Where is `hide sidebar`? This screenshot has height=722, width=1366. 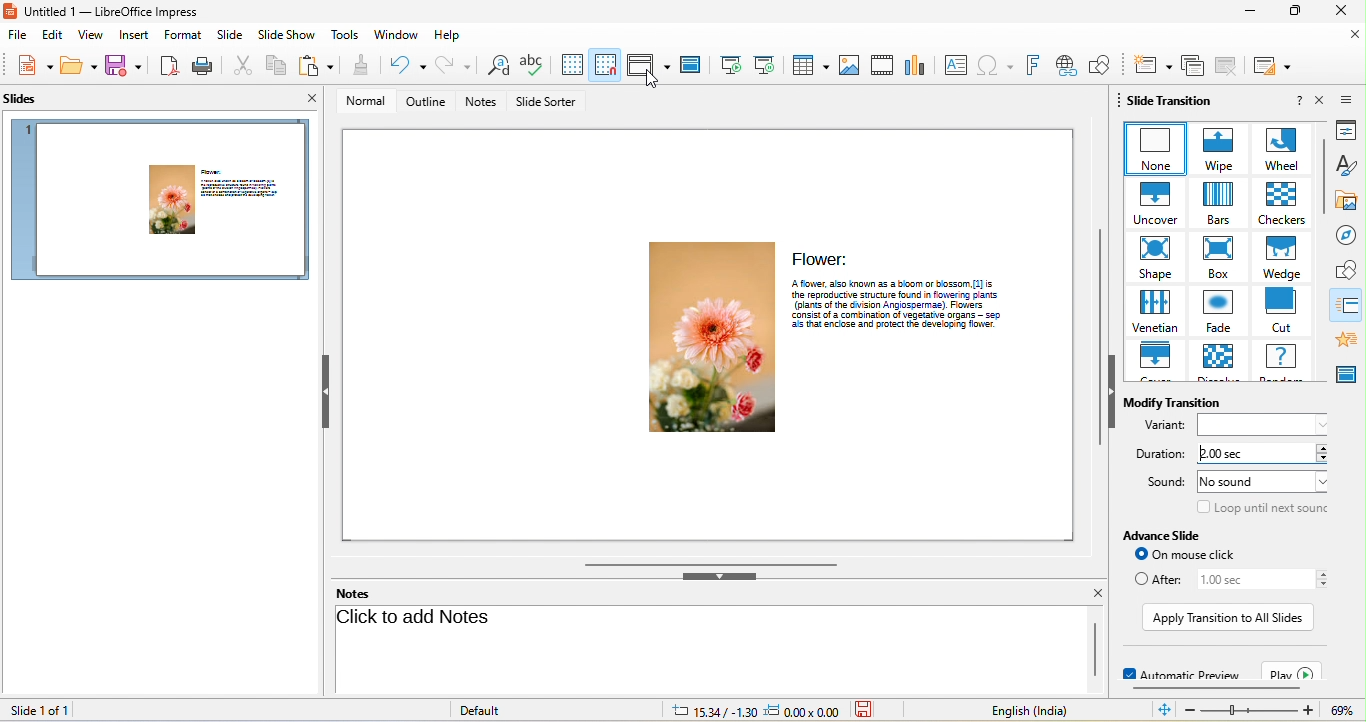
hide sidebar is located at coordinates (1112, 391).